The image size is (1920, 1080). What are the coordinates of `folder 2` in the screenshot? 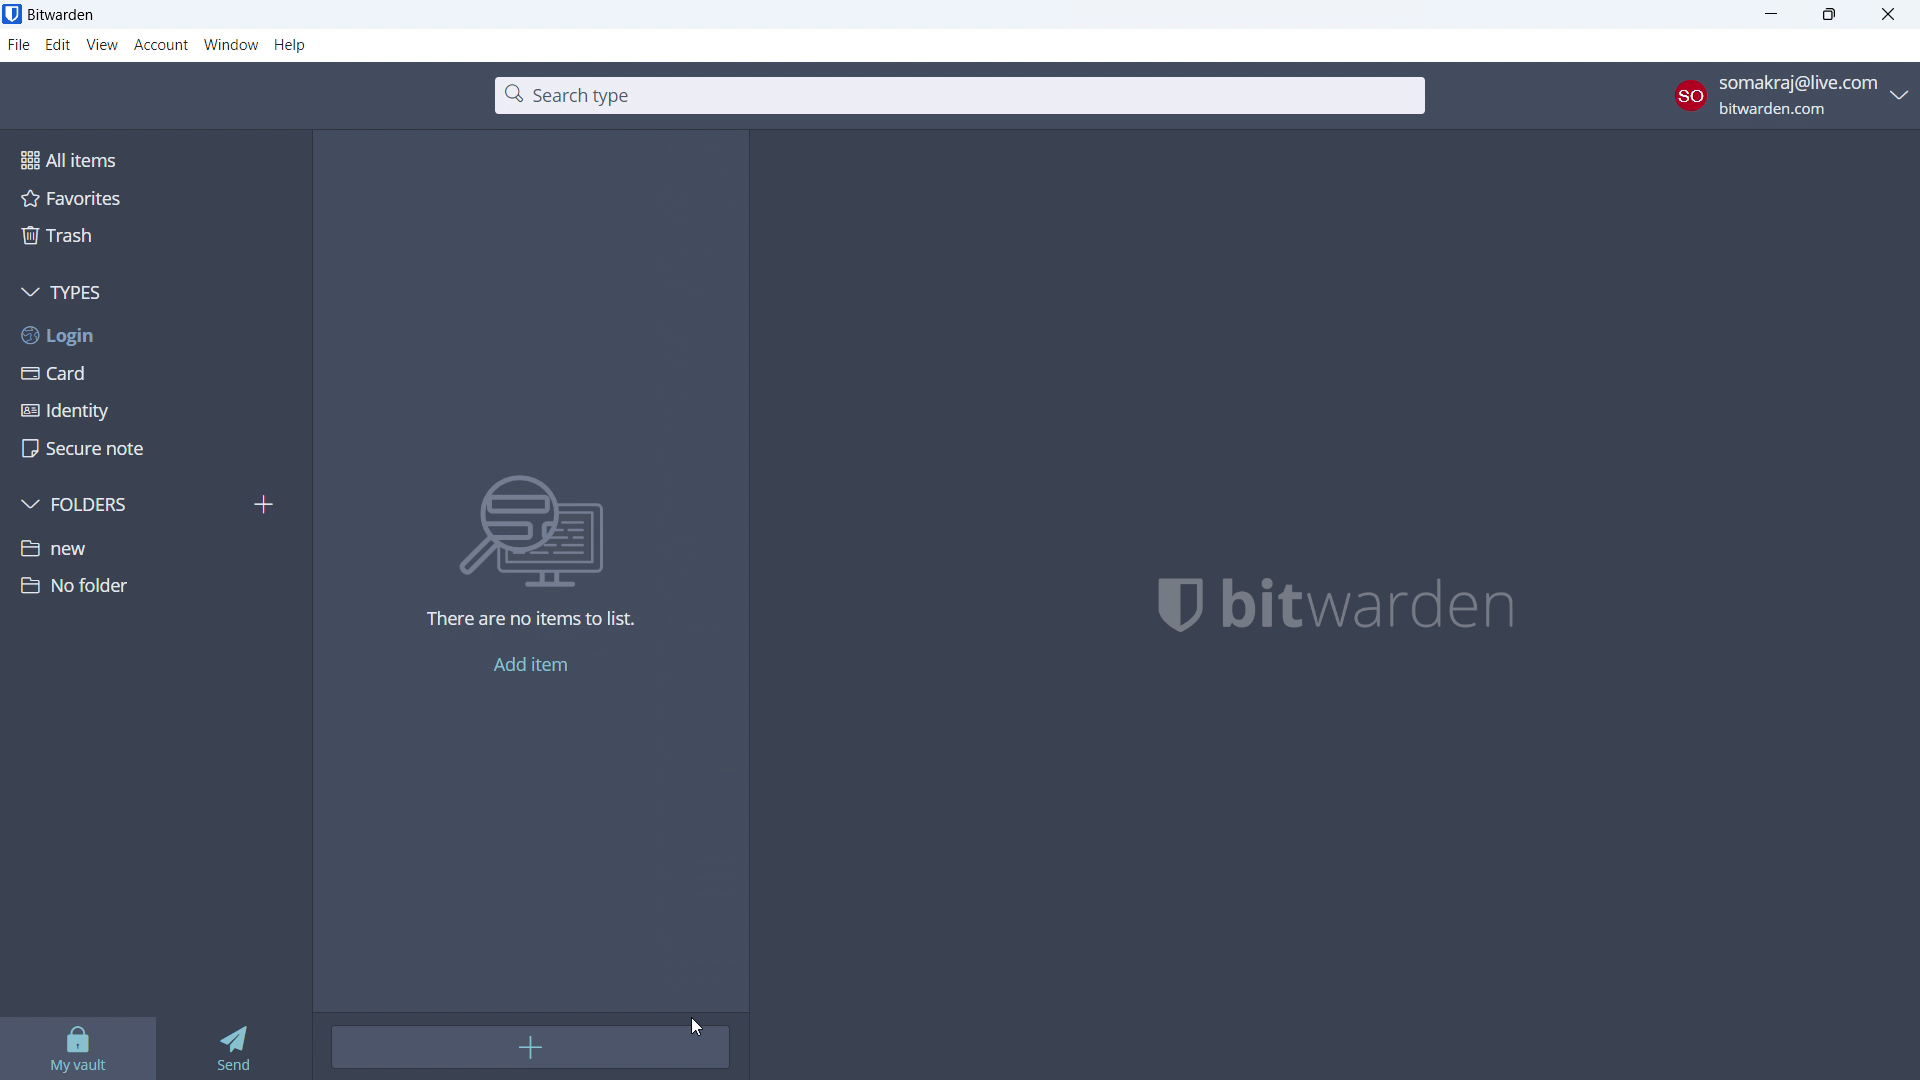 It's located at (154, 585).